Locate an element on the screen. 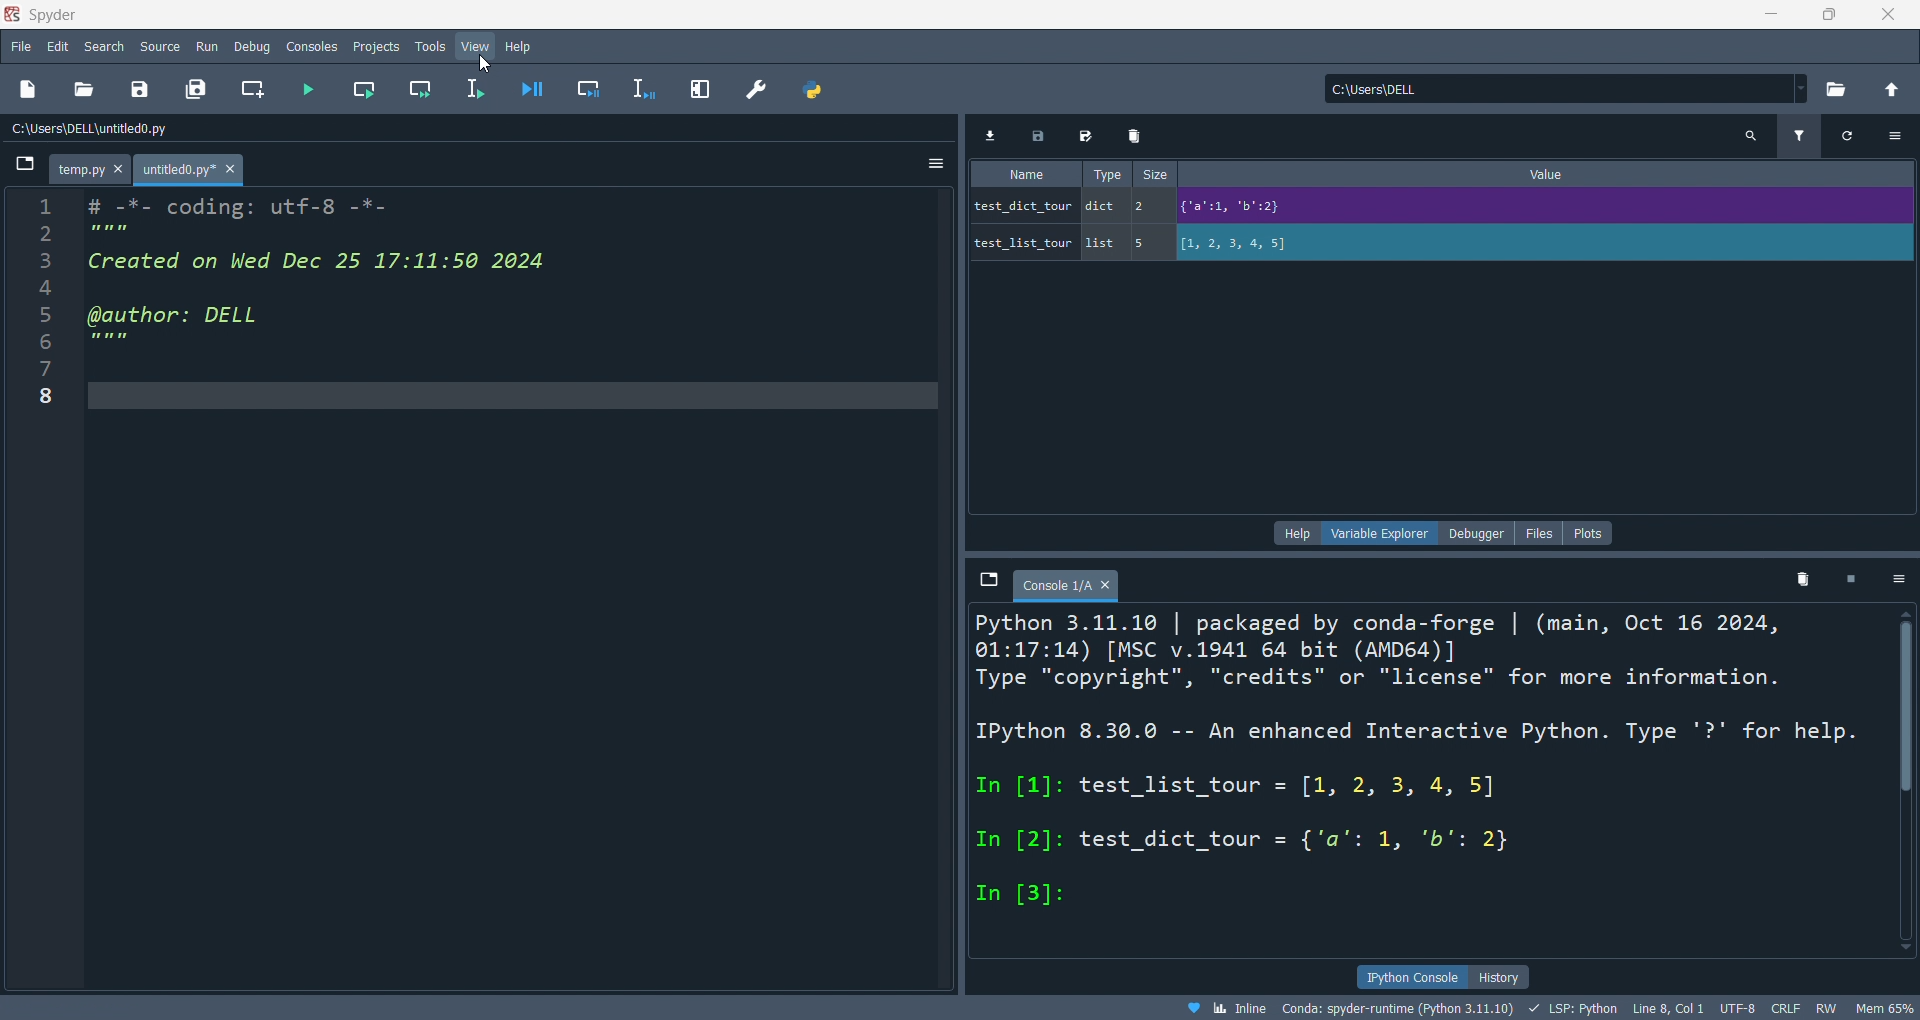  tools is located at coordinates (429, 50).